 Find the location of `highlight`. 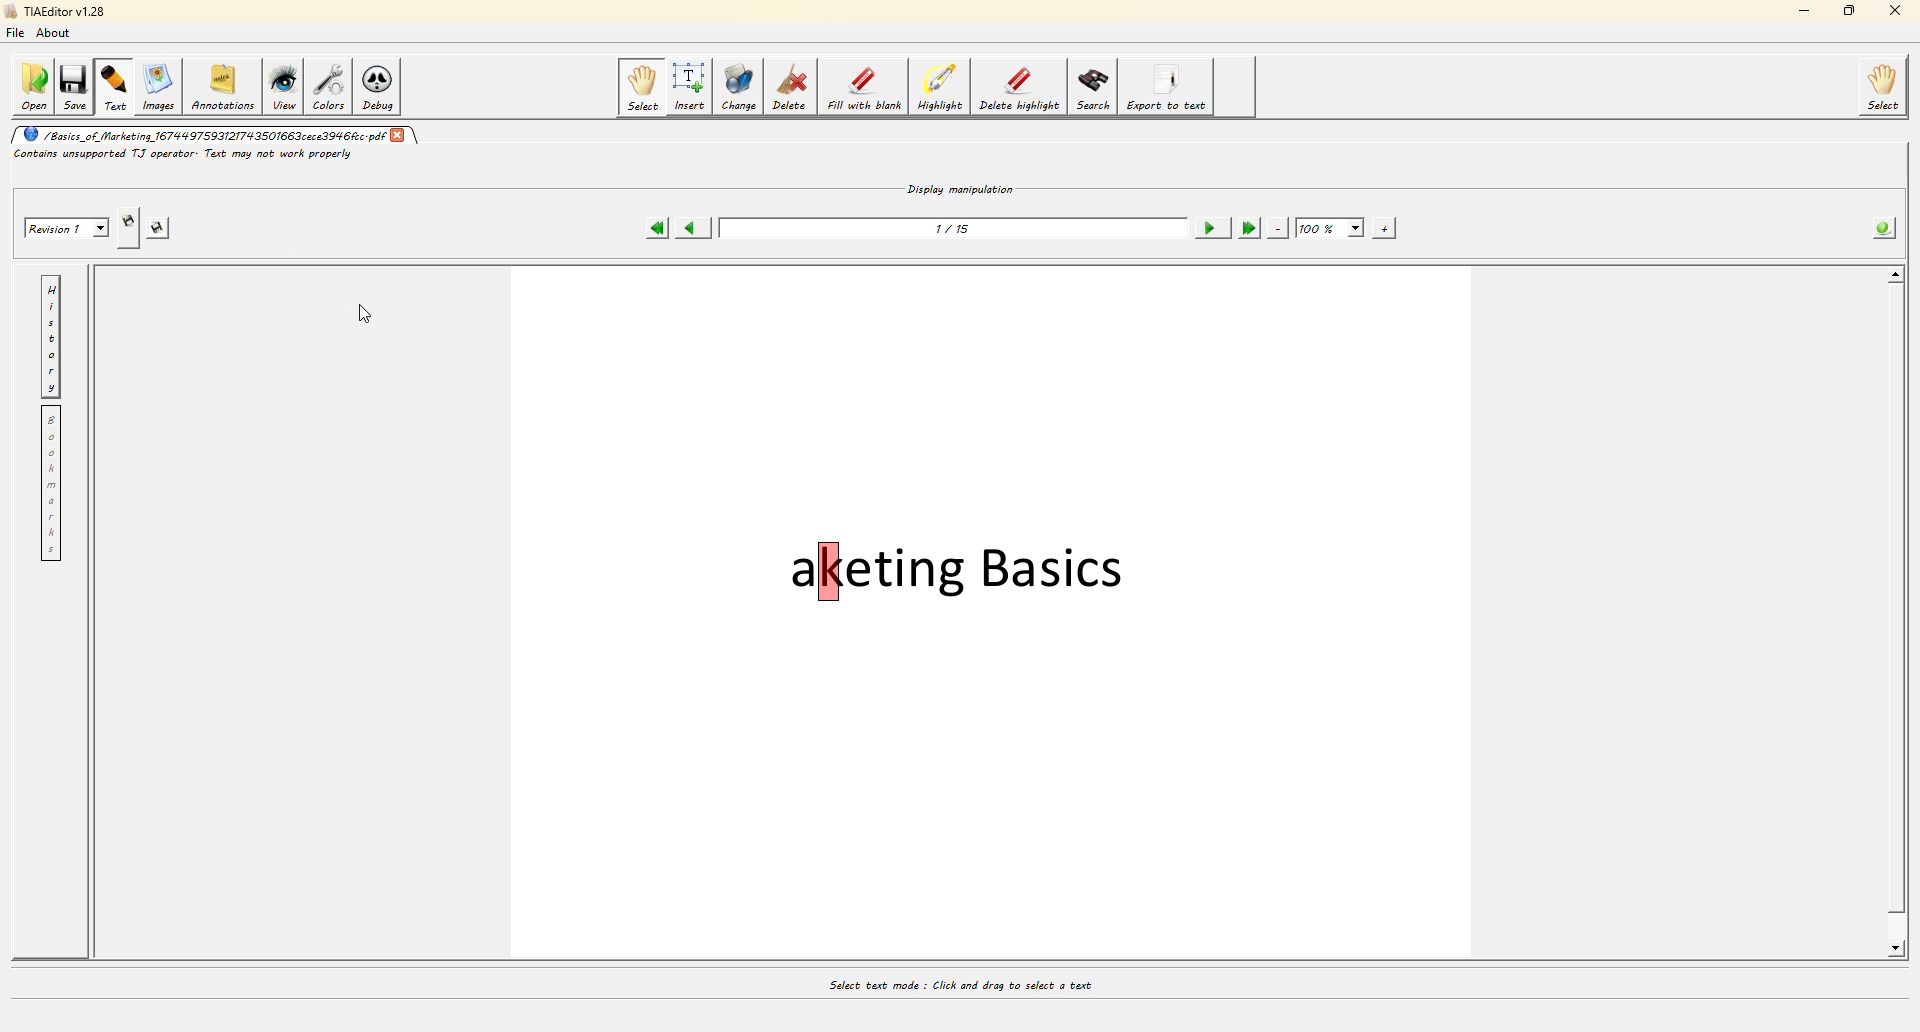

highlight is located at coordinates (940, 88).